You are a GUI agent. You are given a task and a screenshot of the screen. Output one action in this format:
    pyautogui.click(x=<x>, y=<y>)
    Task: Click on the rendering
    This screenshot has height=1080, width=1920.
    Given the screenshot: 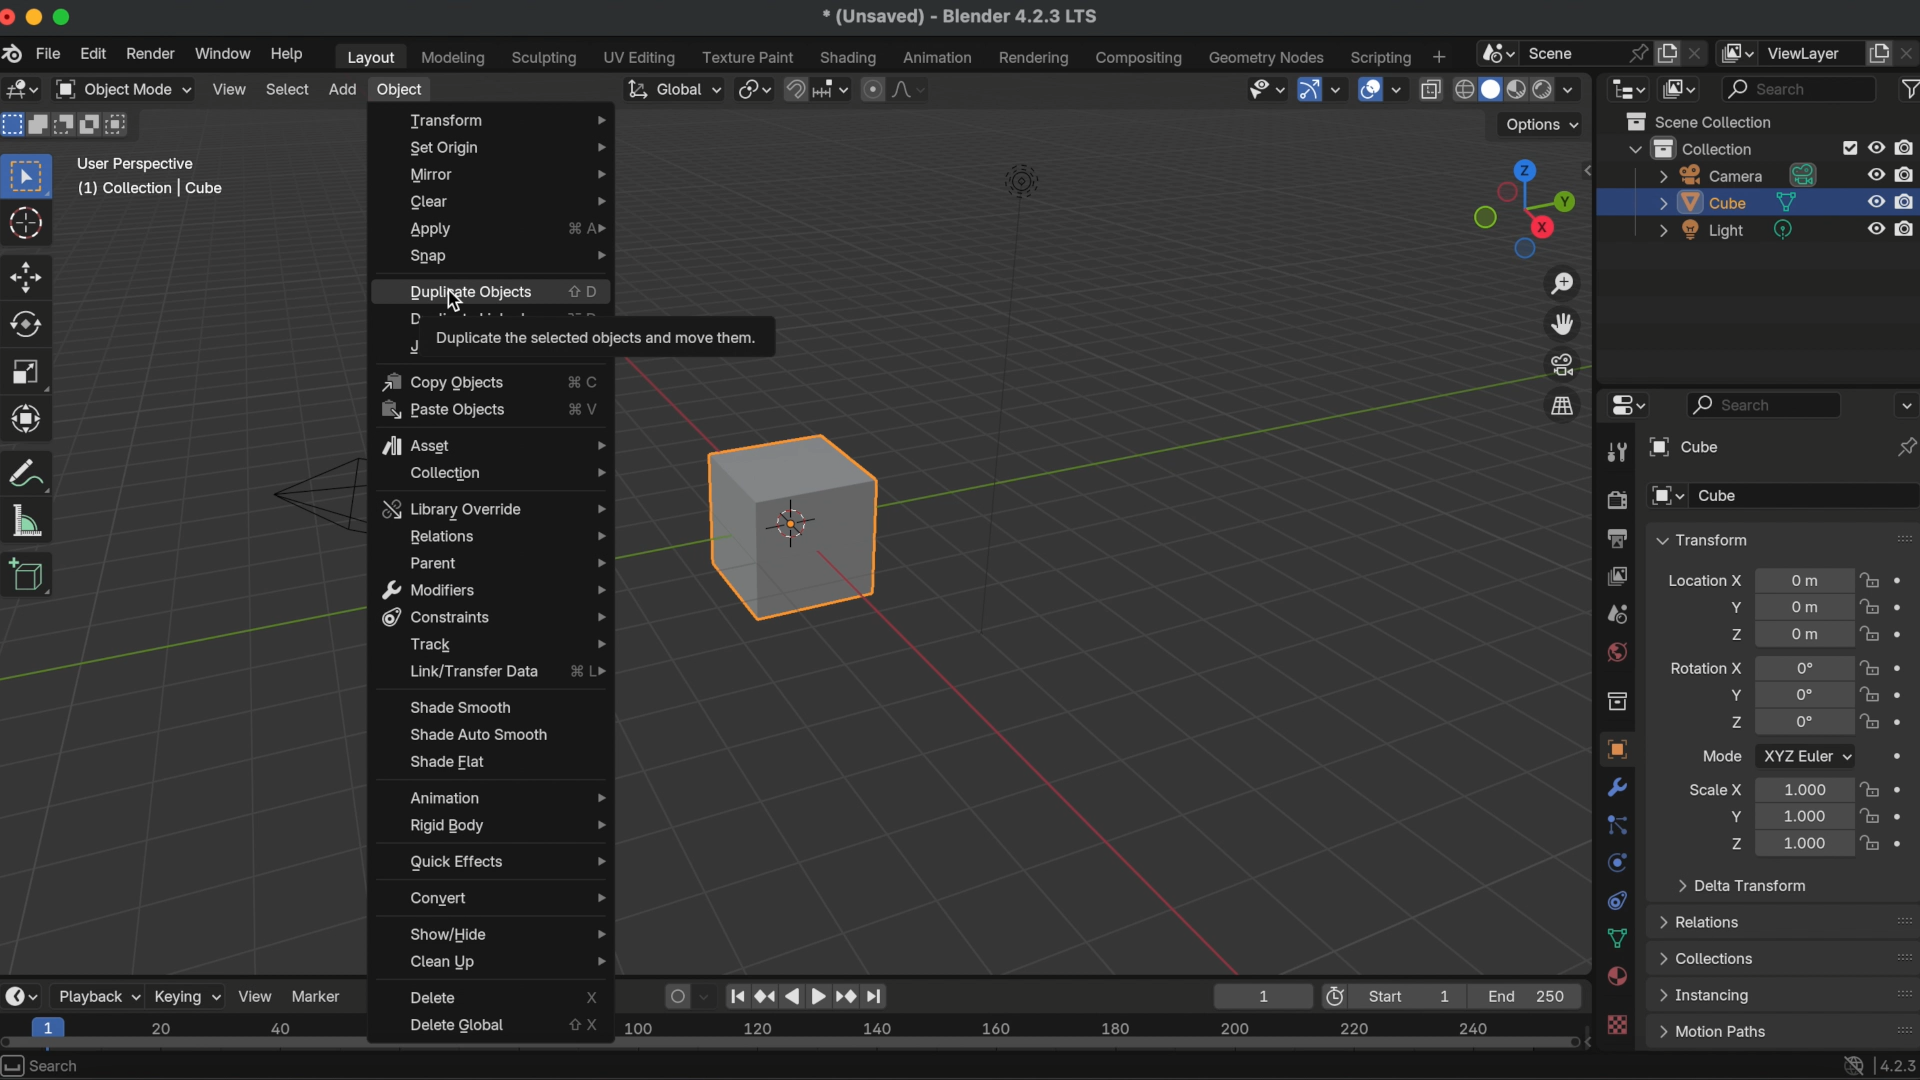 What is the action you would take?
    pyautogui.click(x=1034, y=58)
    